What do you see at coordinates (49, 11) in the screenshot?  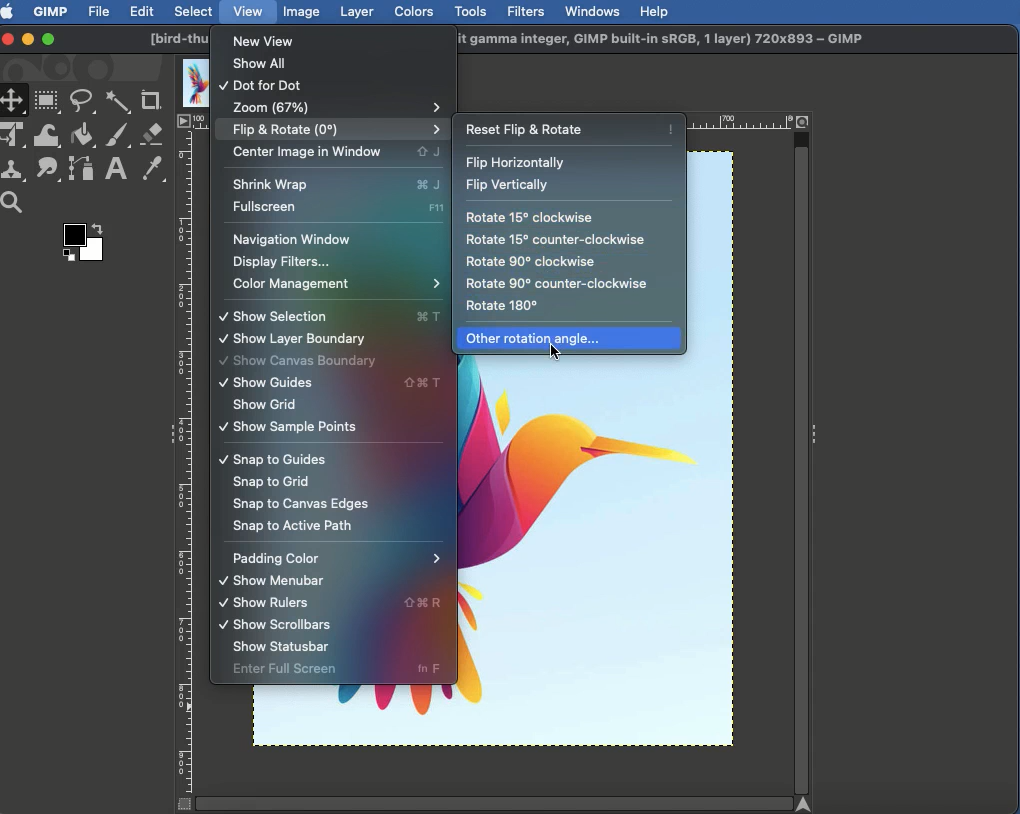 I see `GIMP` at bounding box center [49, 11].